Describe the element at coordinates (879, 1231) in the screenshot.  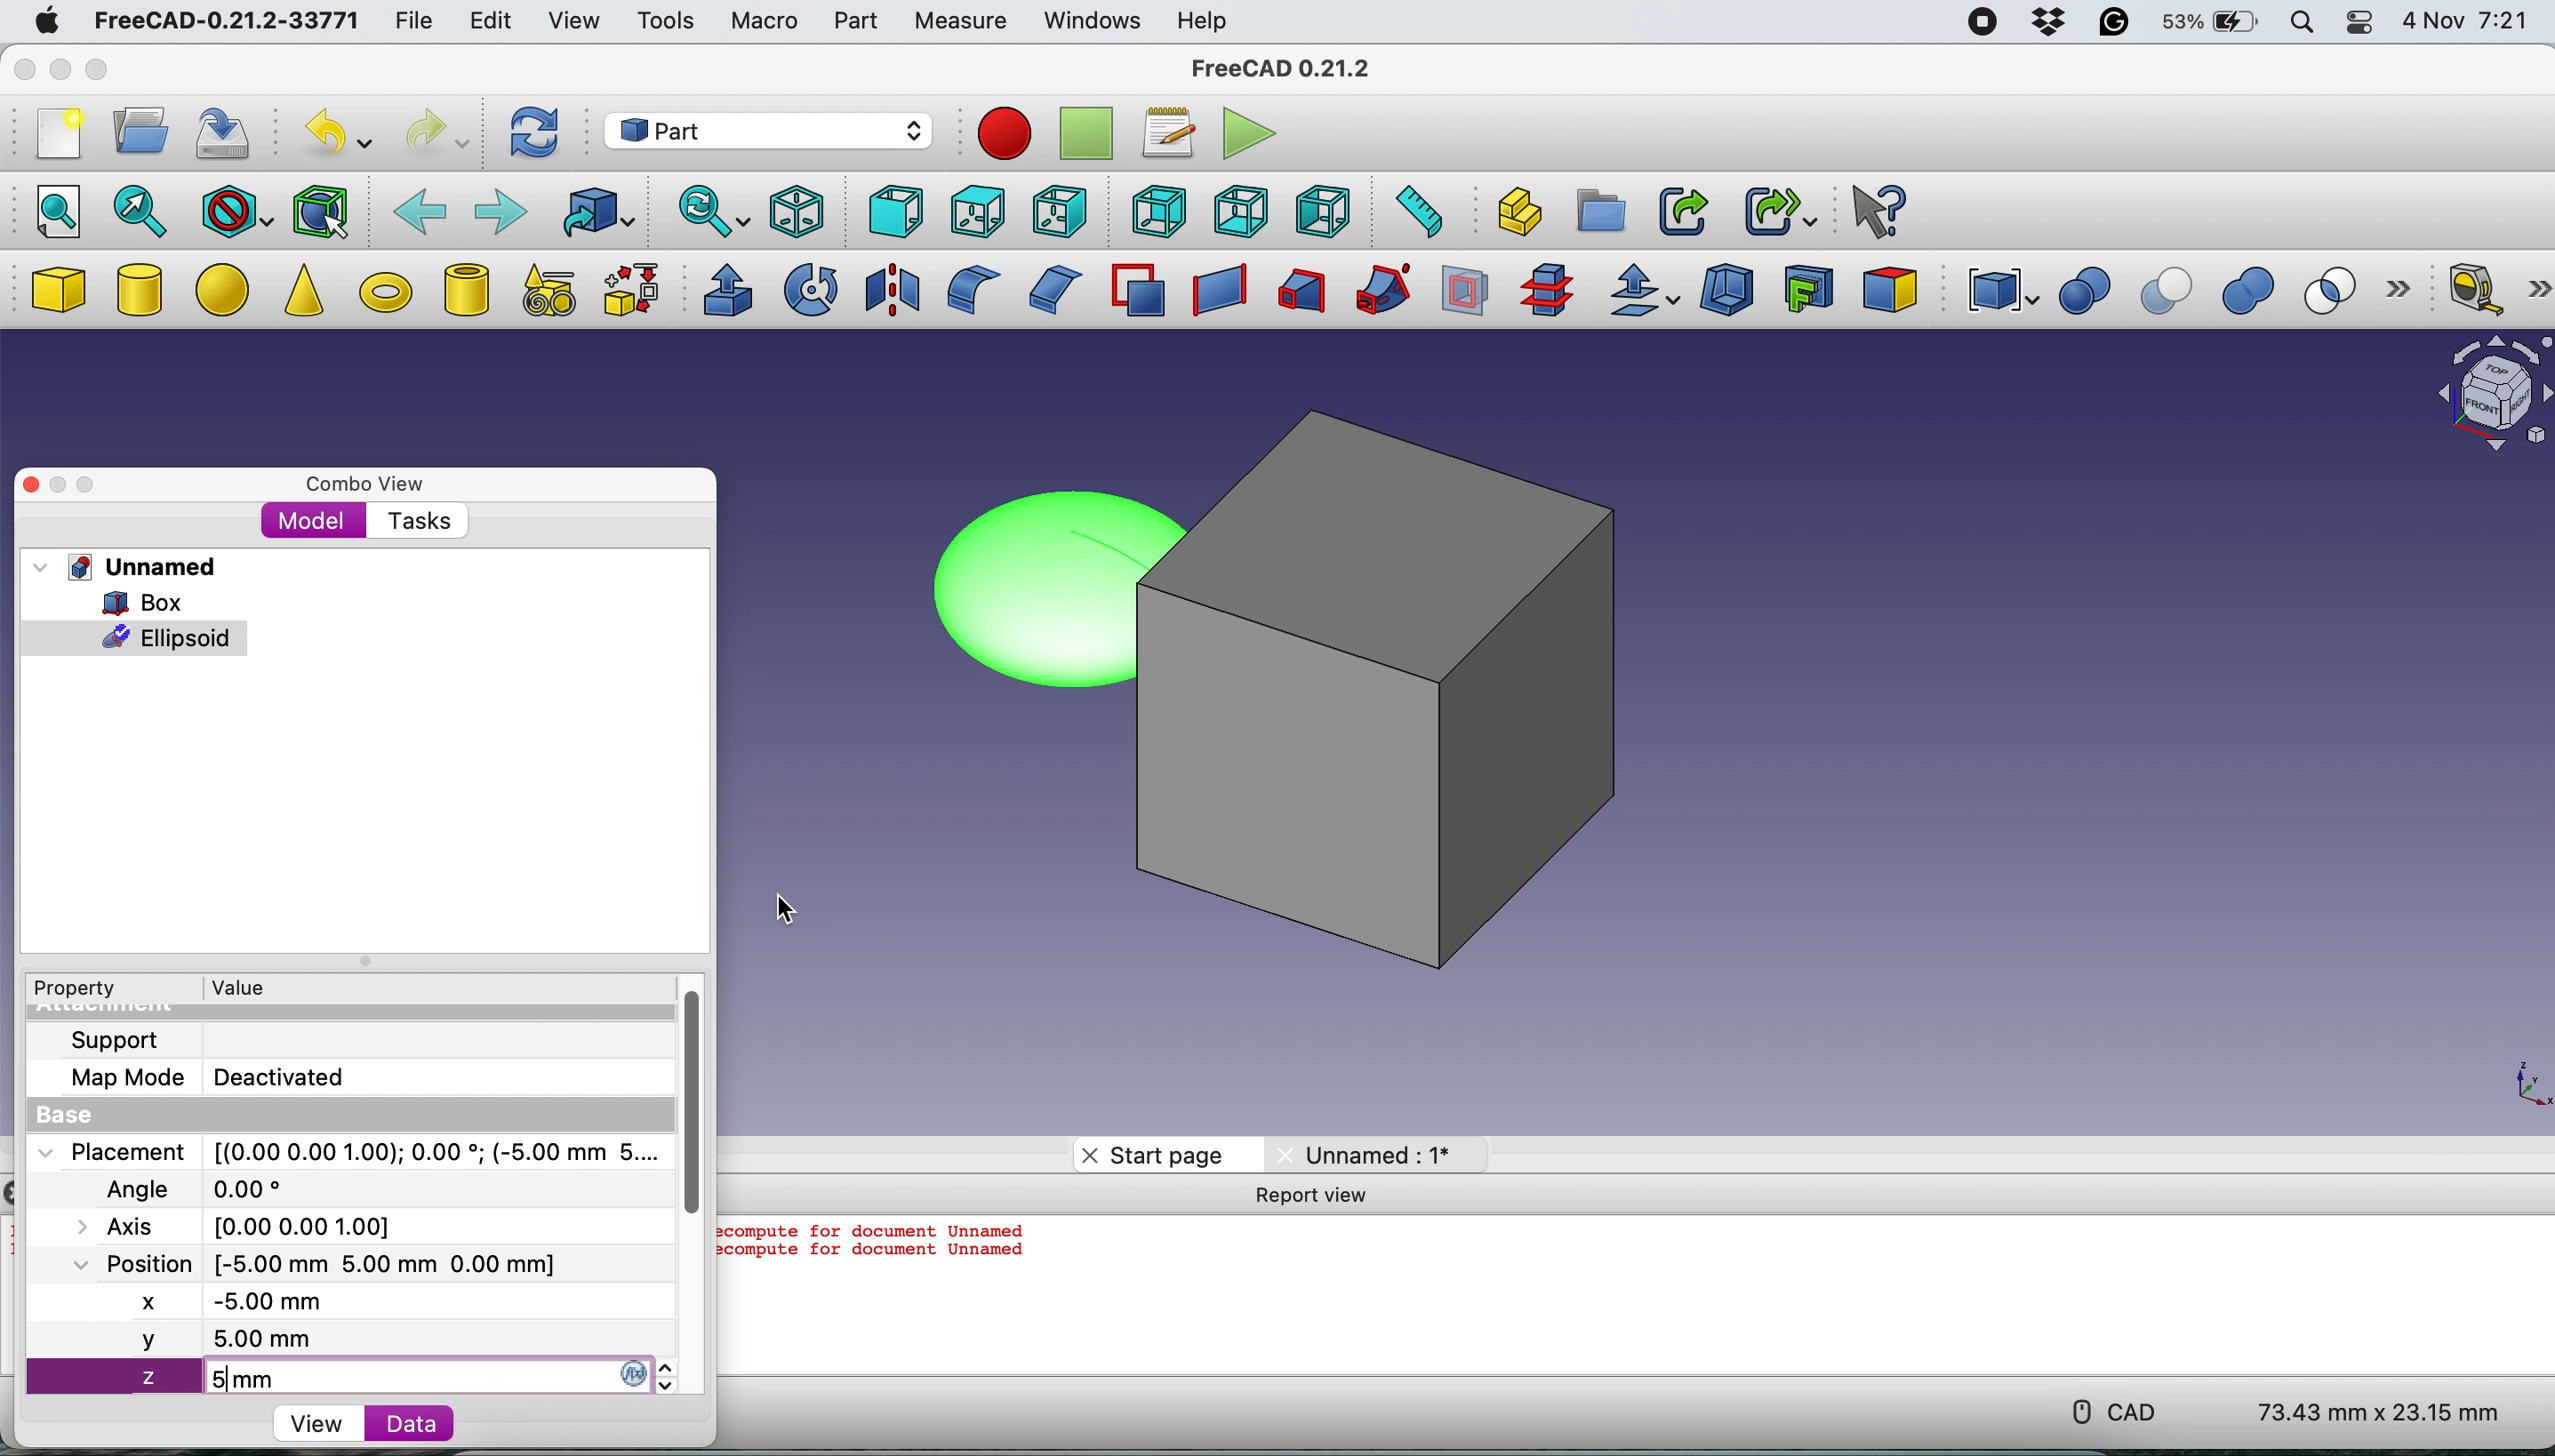
I see `ecompute for document Unnamed` at that location.